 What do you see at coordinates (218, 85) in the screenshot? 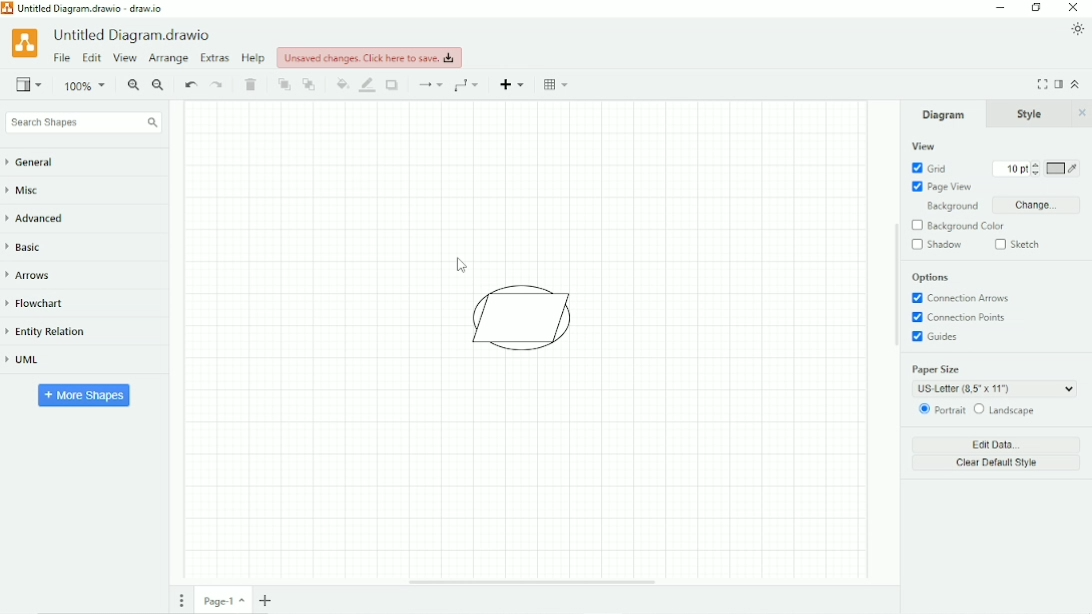
I see `Redo` at bounding box center [218, 85].